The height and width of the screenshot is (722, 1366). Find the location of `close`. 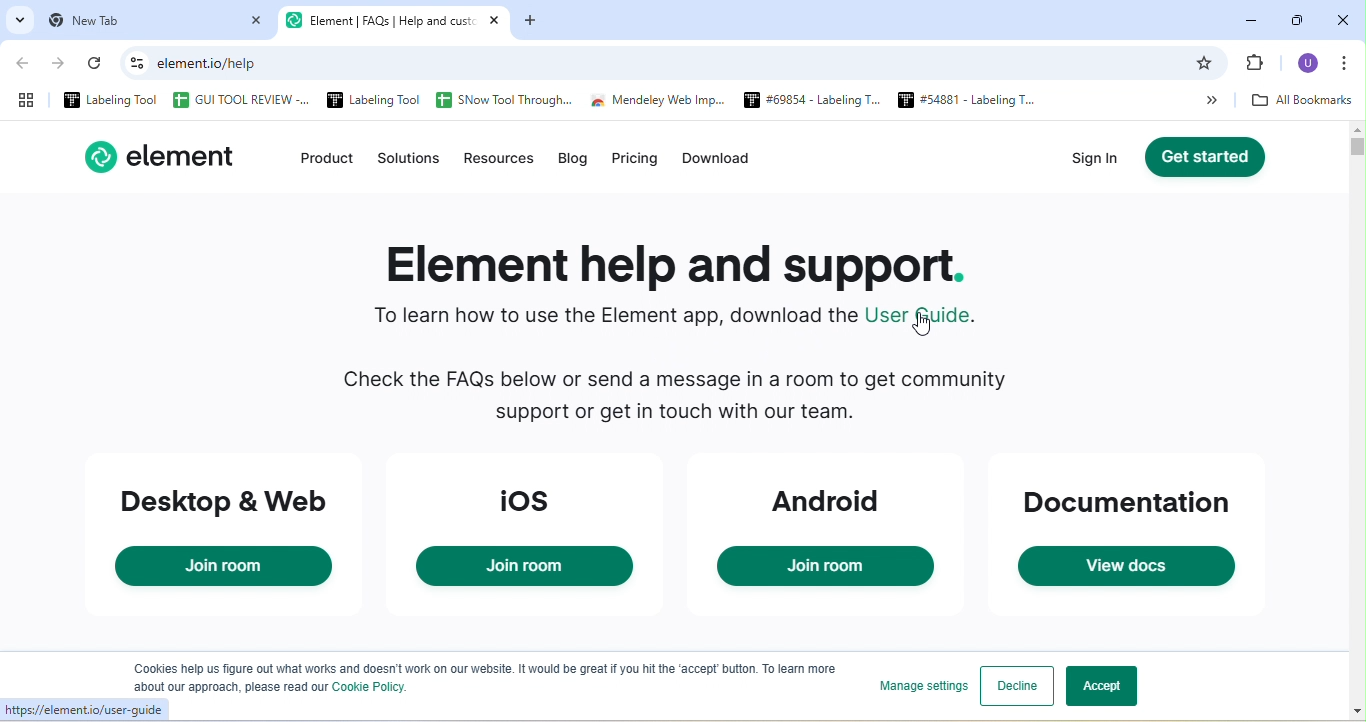

close is located at coordinates (1343, 18).